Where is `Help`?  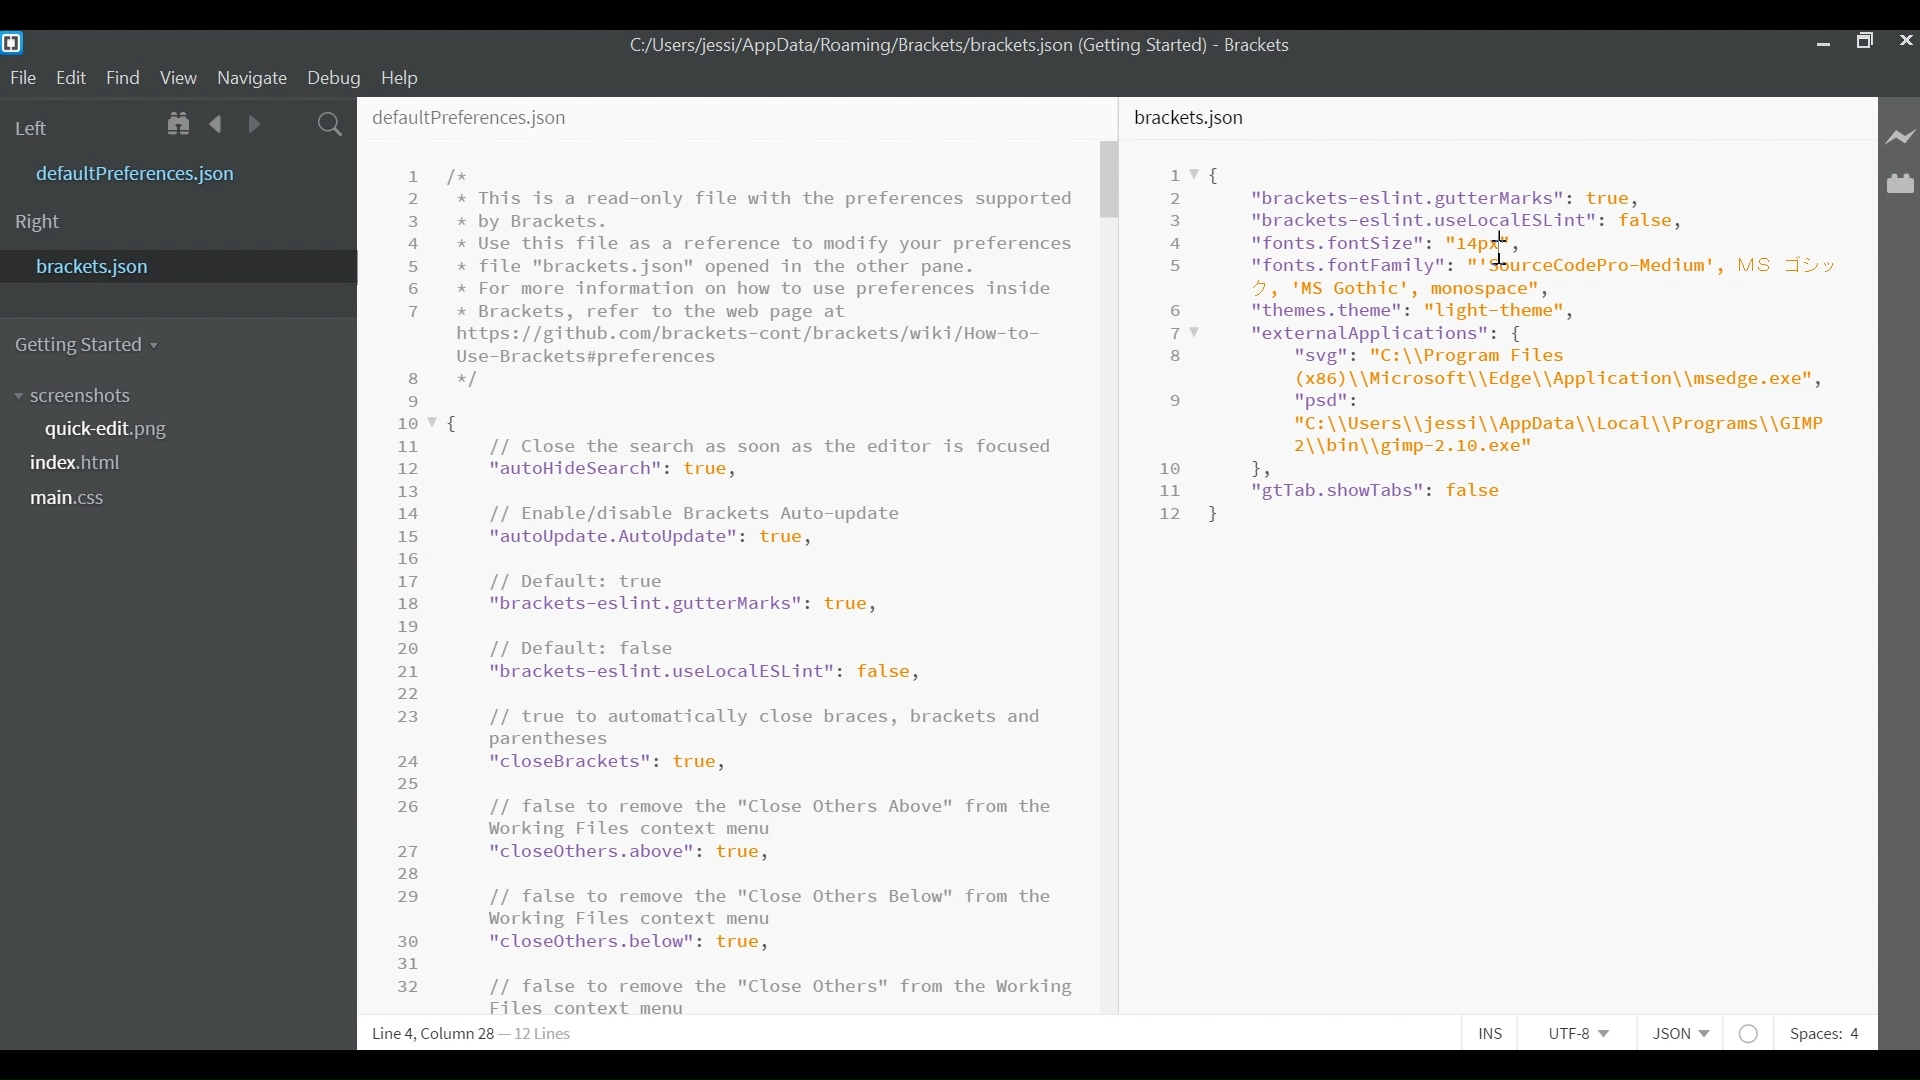
Help is located at coordinates (401, 79).